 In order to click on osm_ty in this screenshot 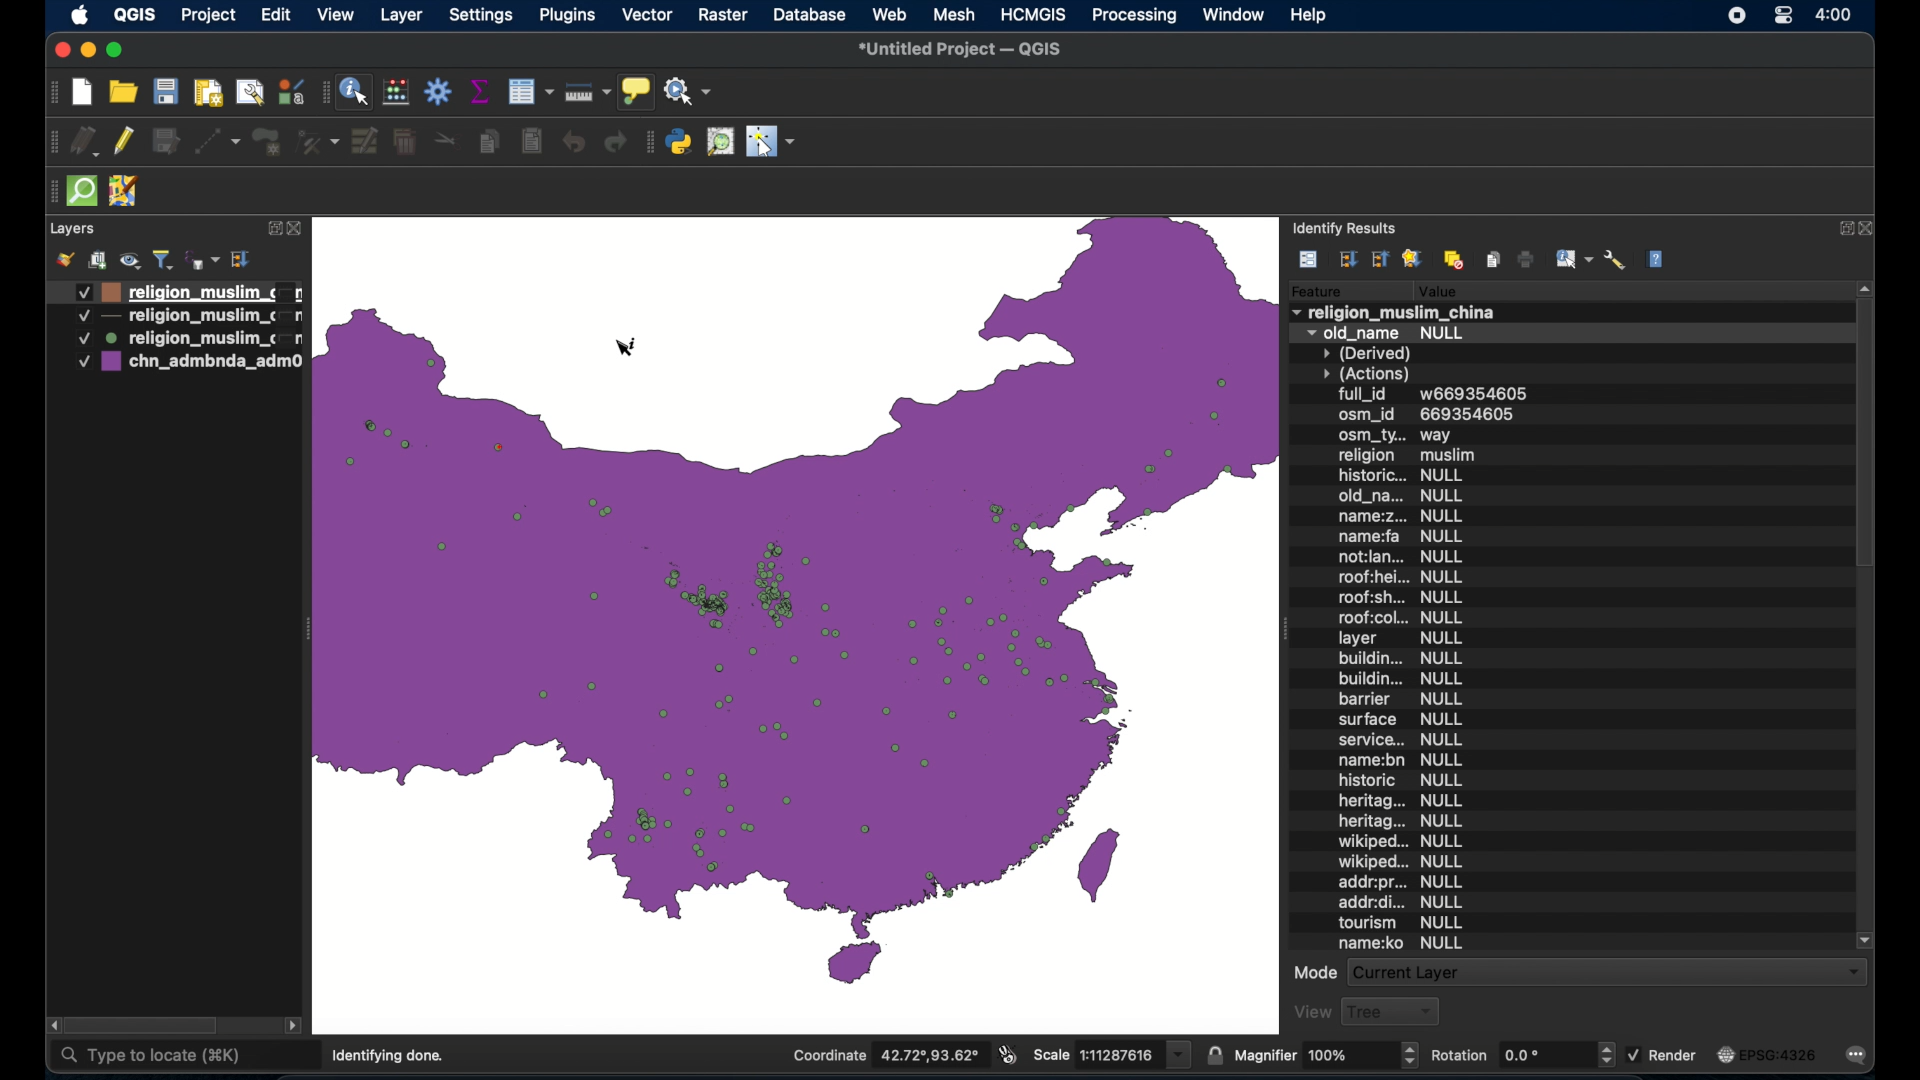, I will do `click(1400, 437)`.